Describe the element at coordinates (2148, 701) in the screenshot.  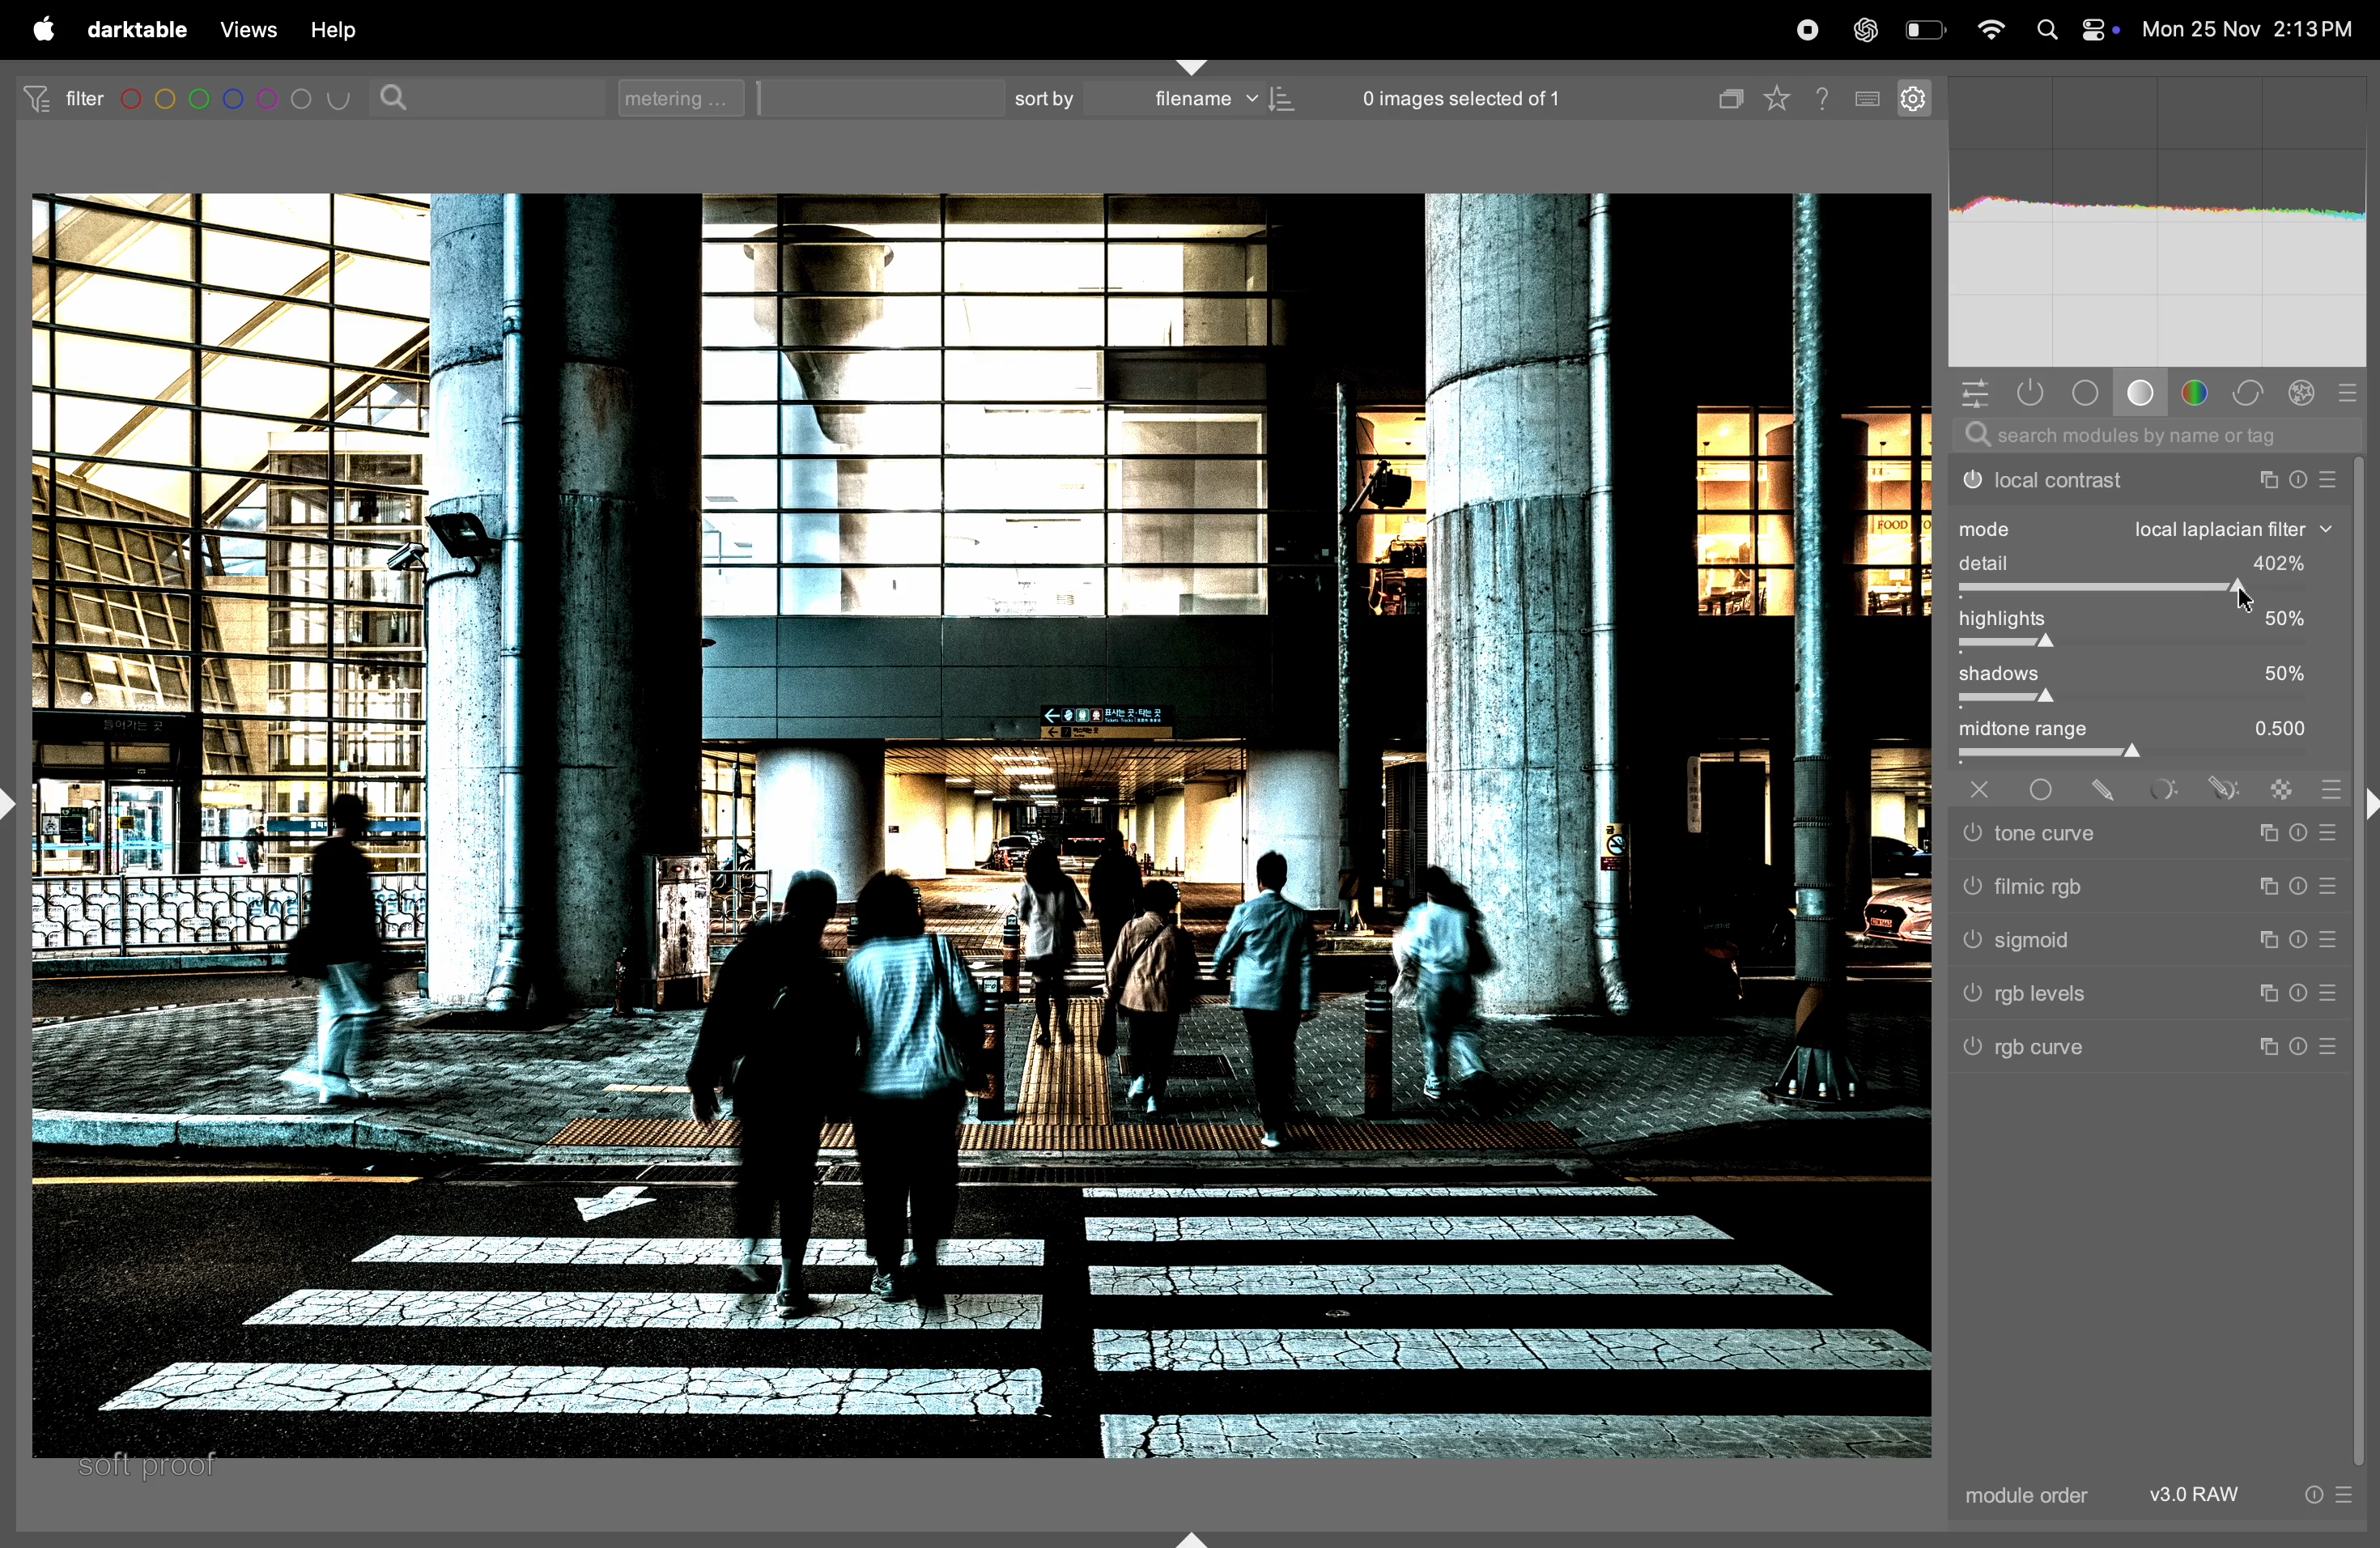
I see `toggle` at that location.